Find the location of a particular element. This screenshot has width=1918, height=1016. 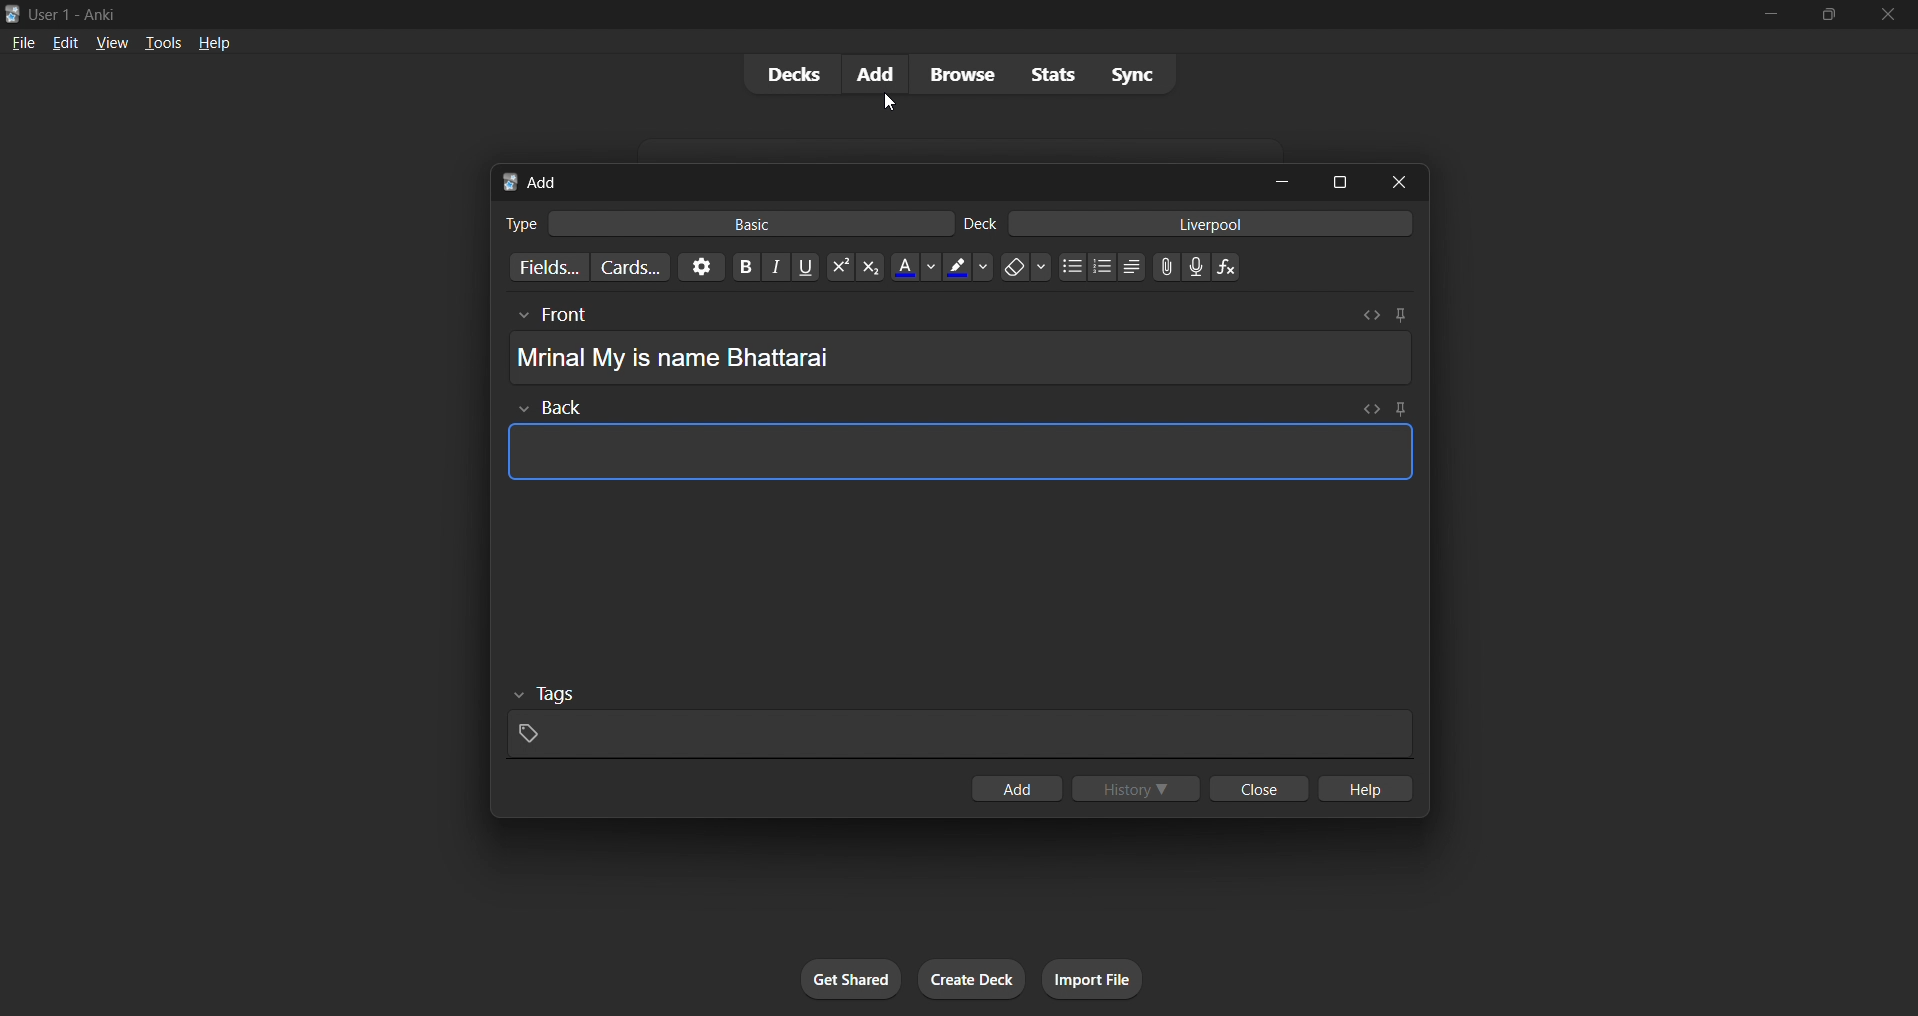

help is located at coordinates (1368, 788).